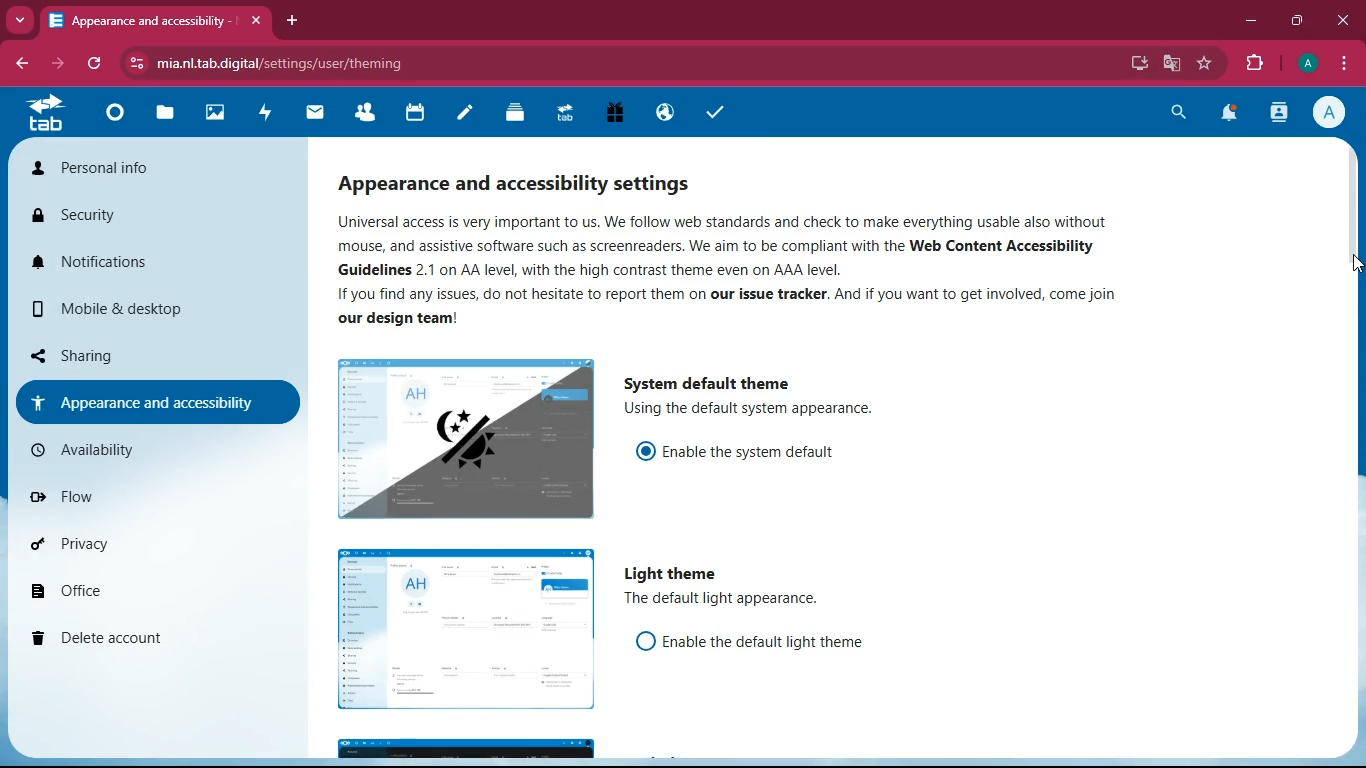  I want to click on availability, so click(106, 450).